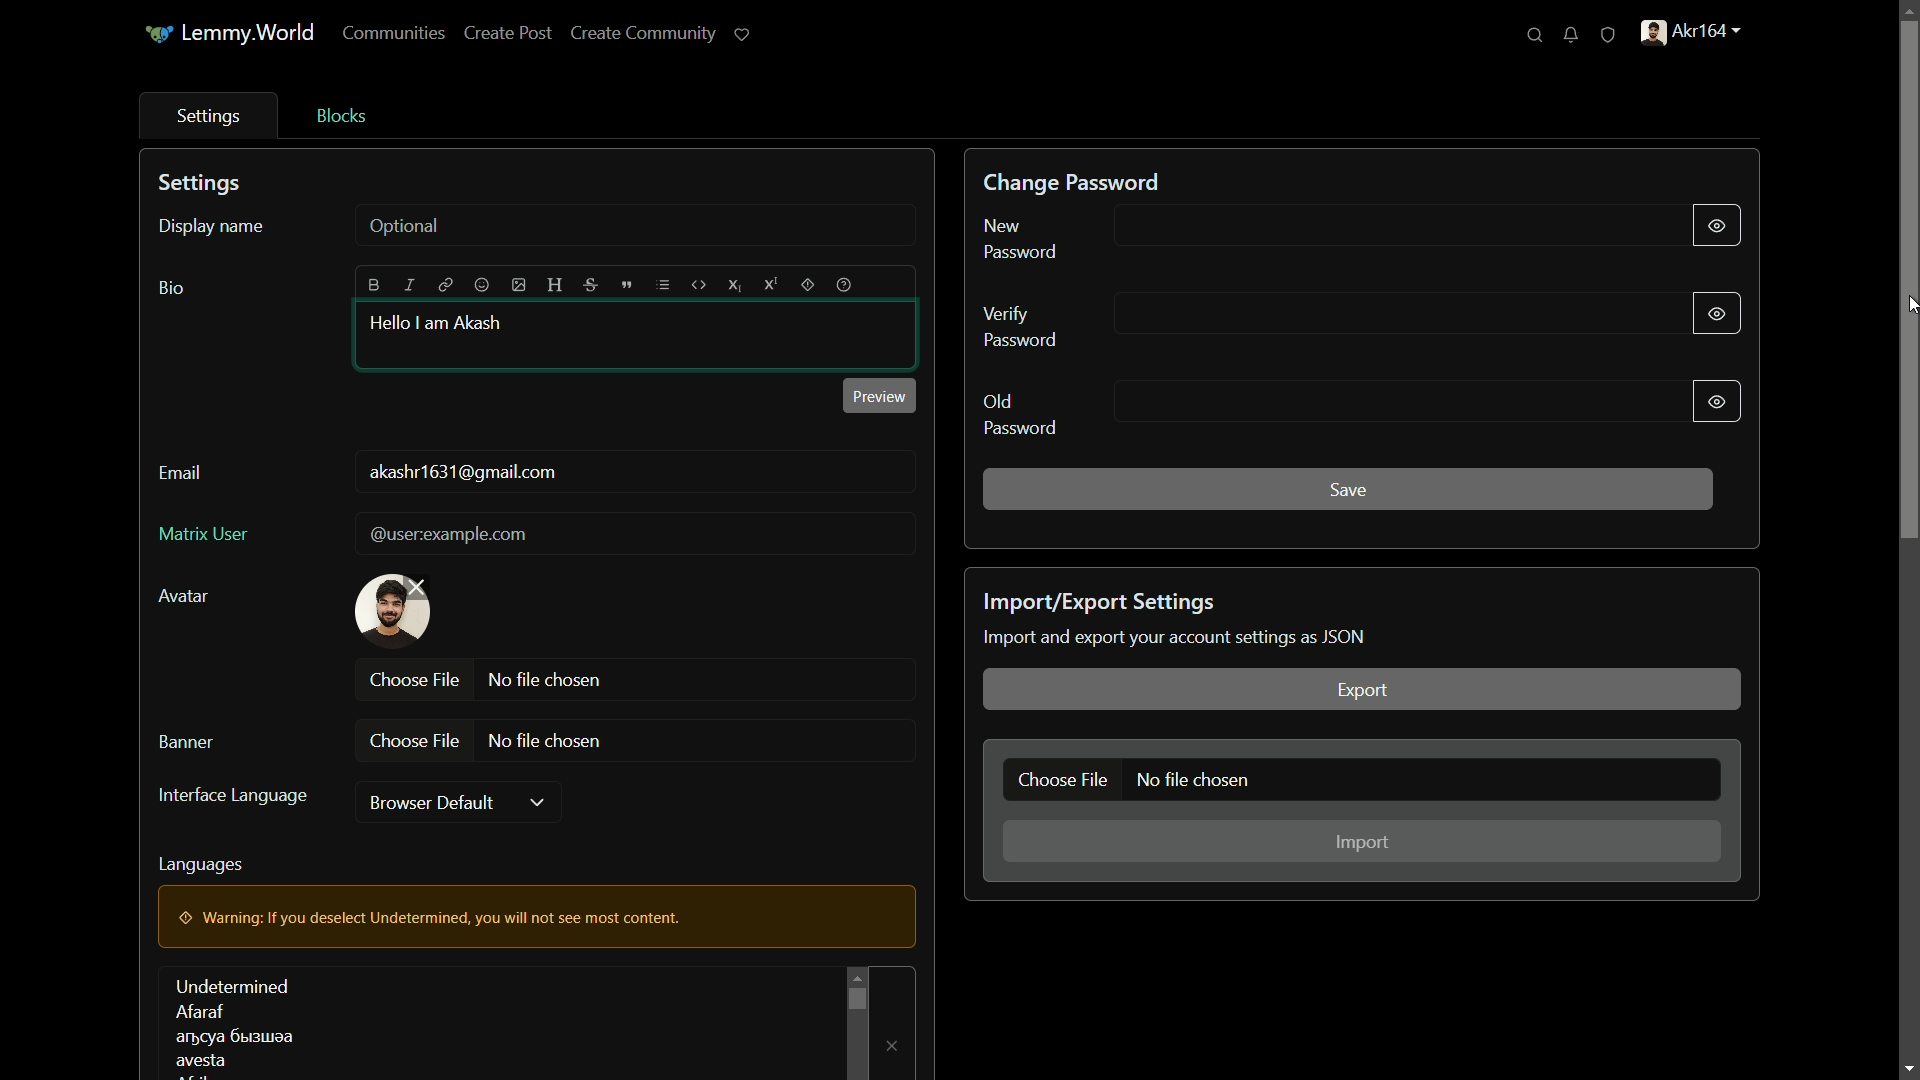  Describe the element at coordinates (590, 285) in the screenshot. I see `strikethrough` at that location.